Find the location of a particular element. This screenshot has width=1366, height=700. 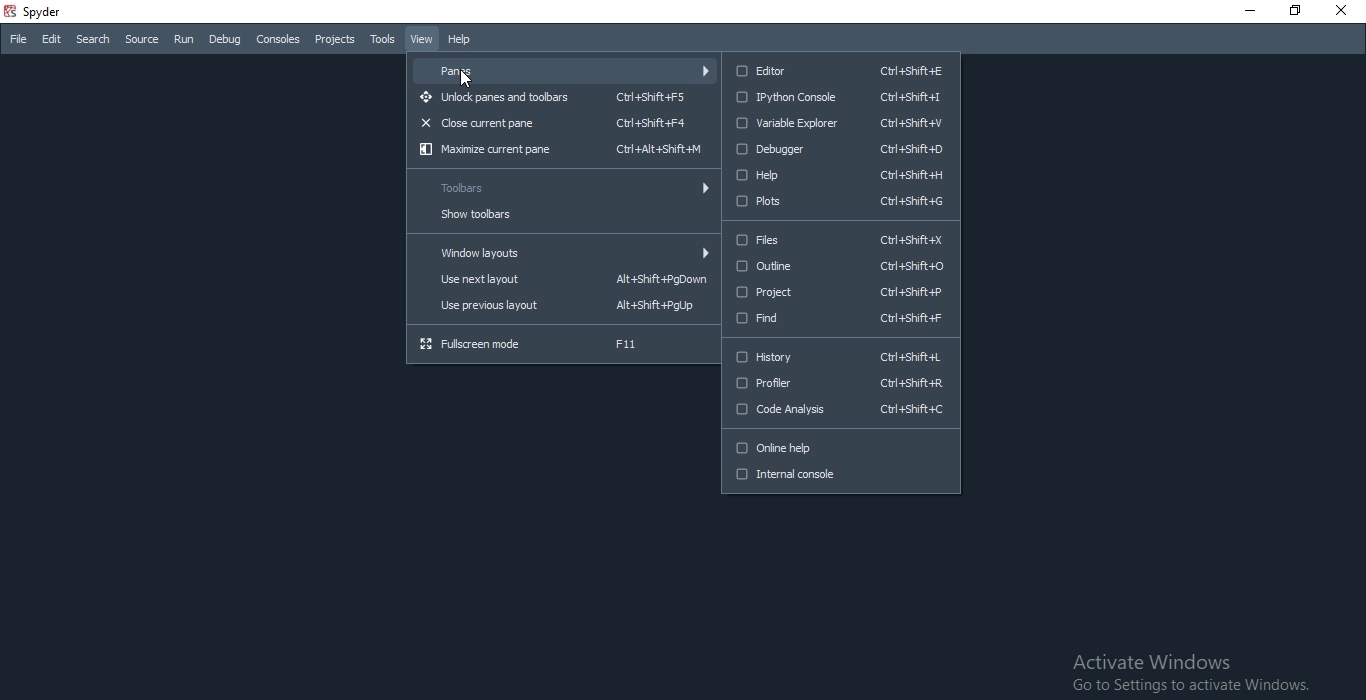

Online help is located at coordinates (841, 446).